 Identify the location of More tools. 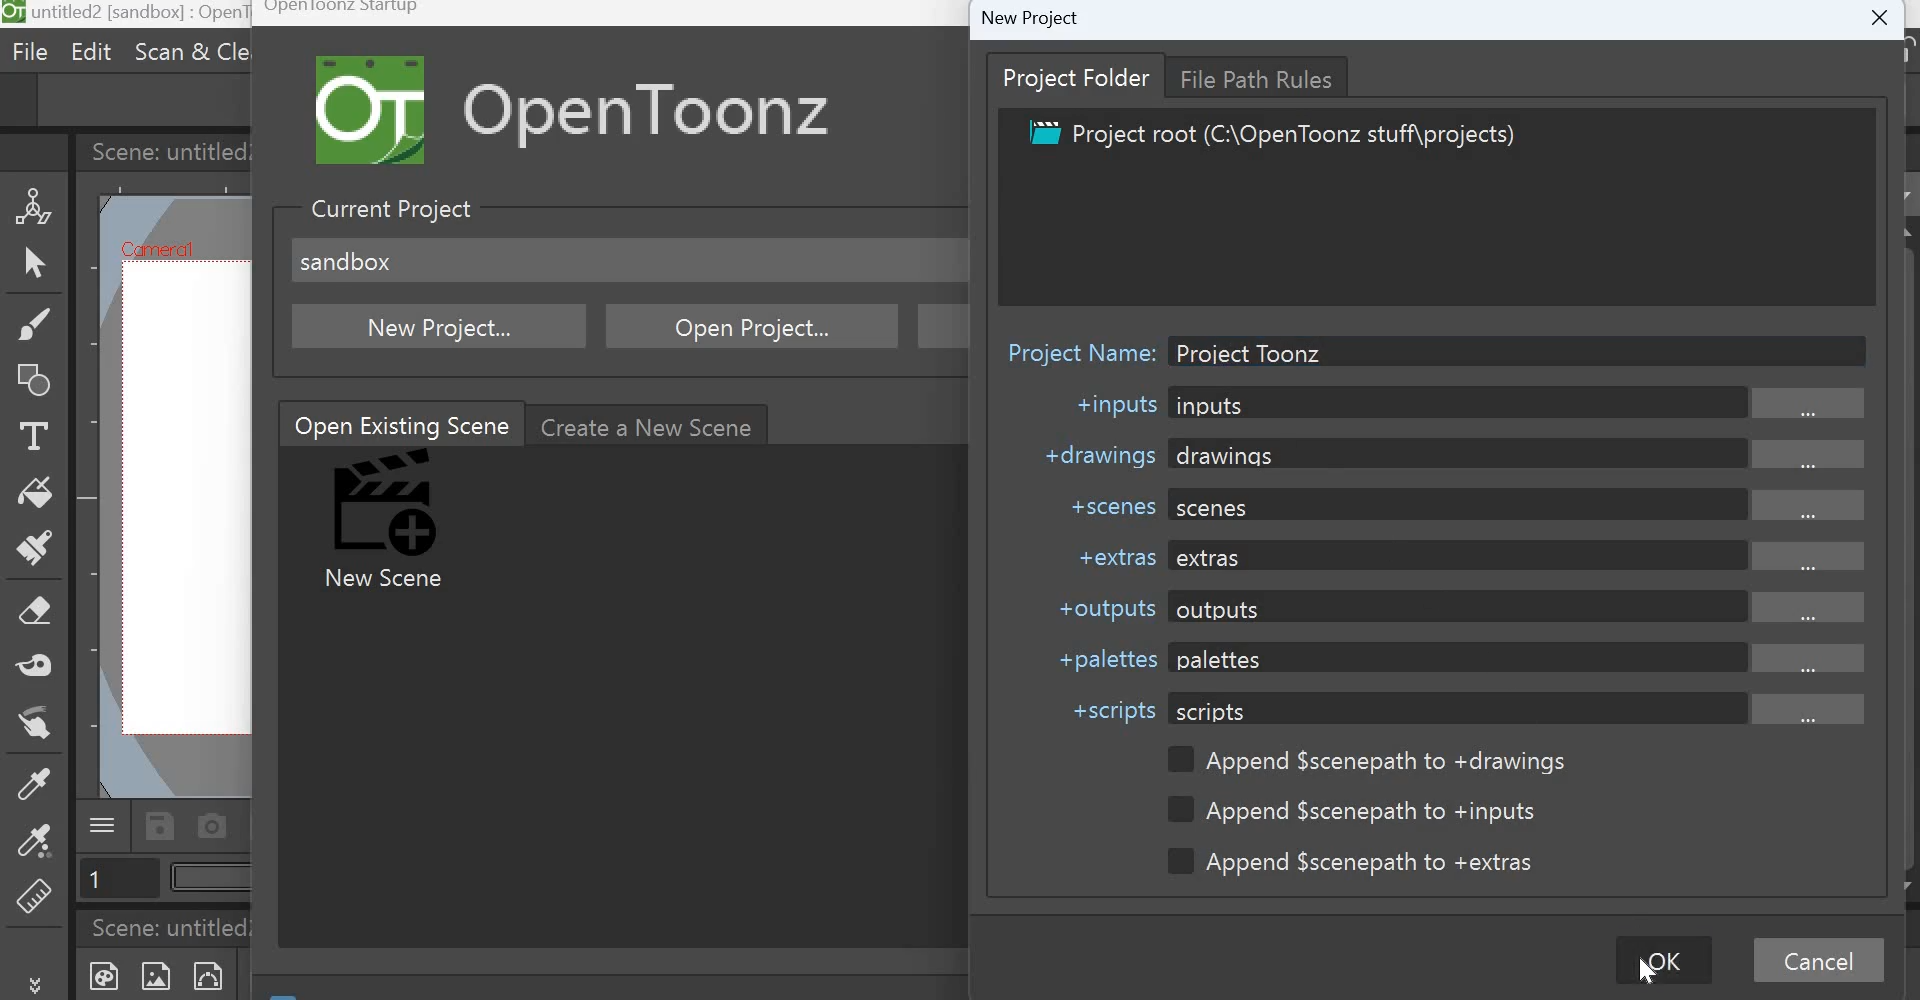
(38, 983).